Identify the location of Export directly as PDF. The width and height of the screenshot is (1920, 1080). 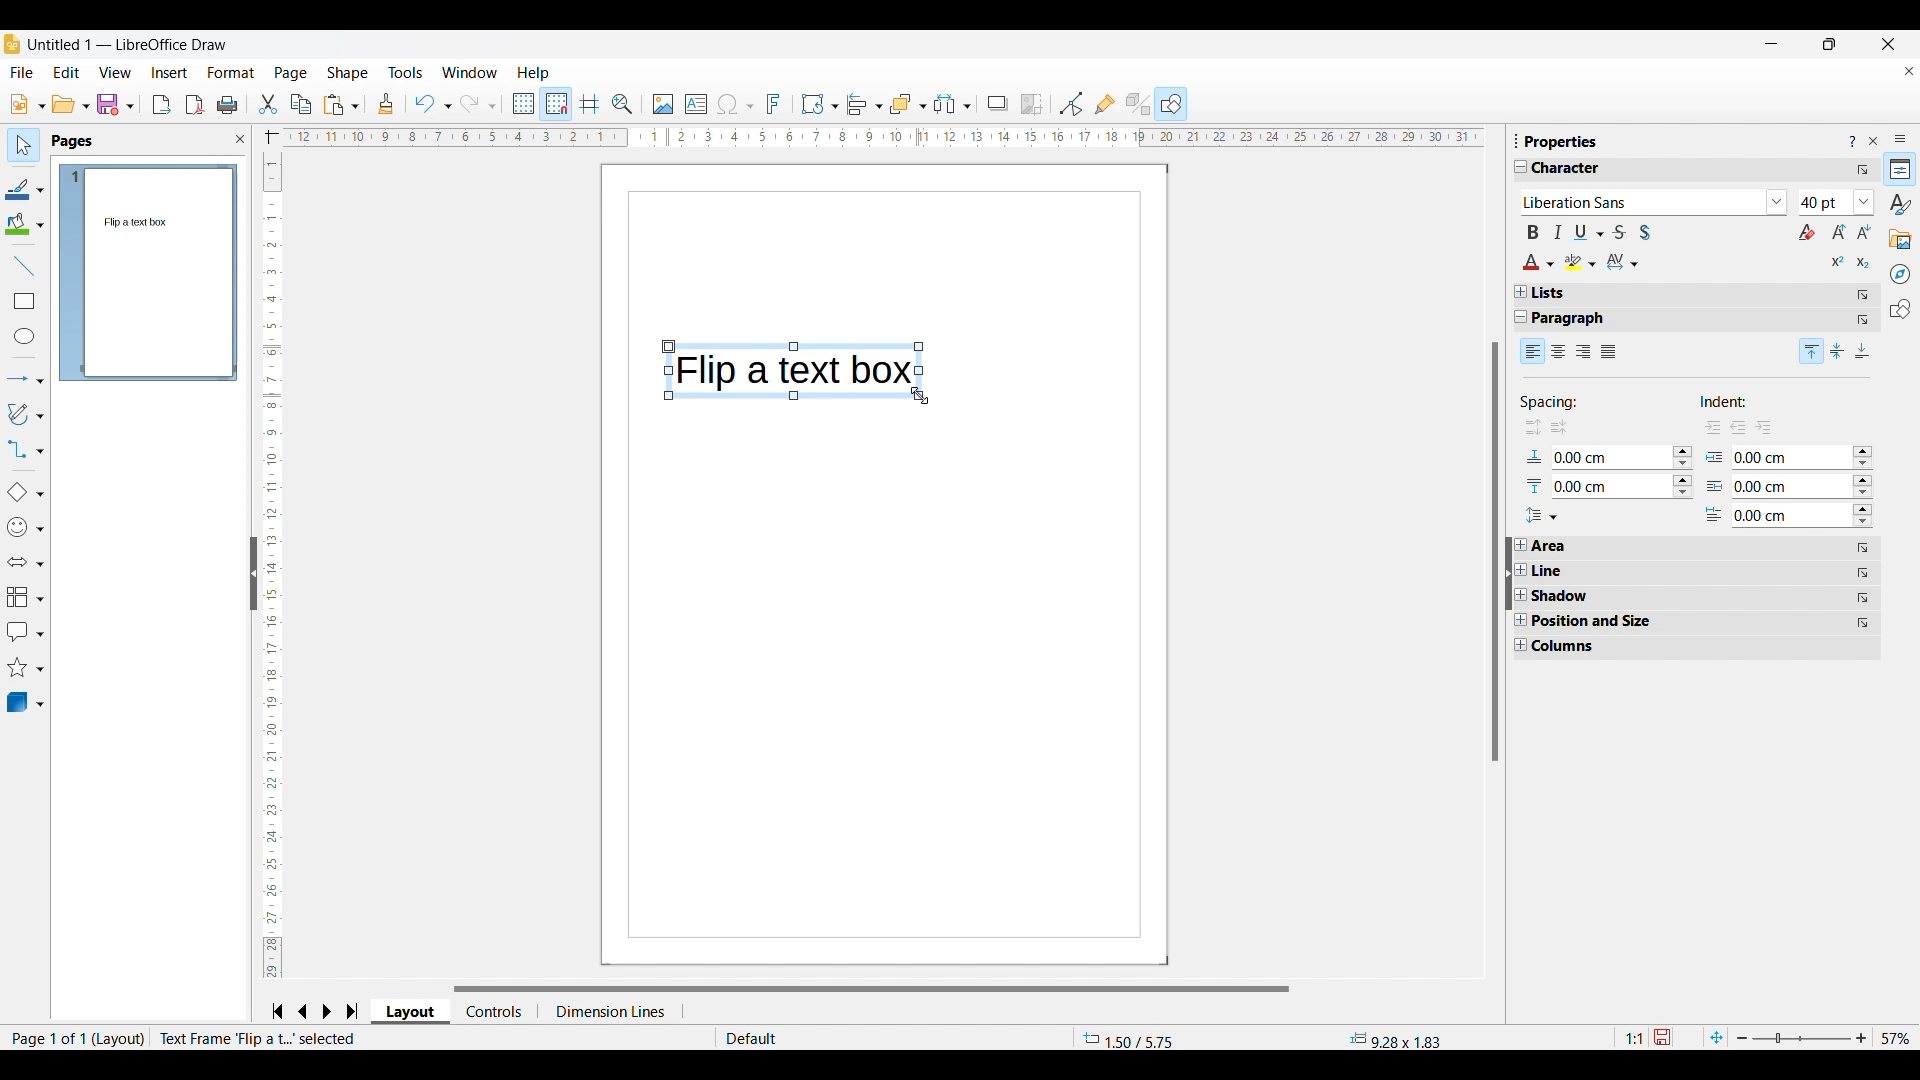
(195, 105).